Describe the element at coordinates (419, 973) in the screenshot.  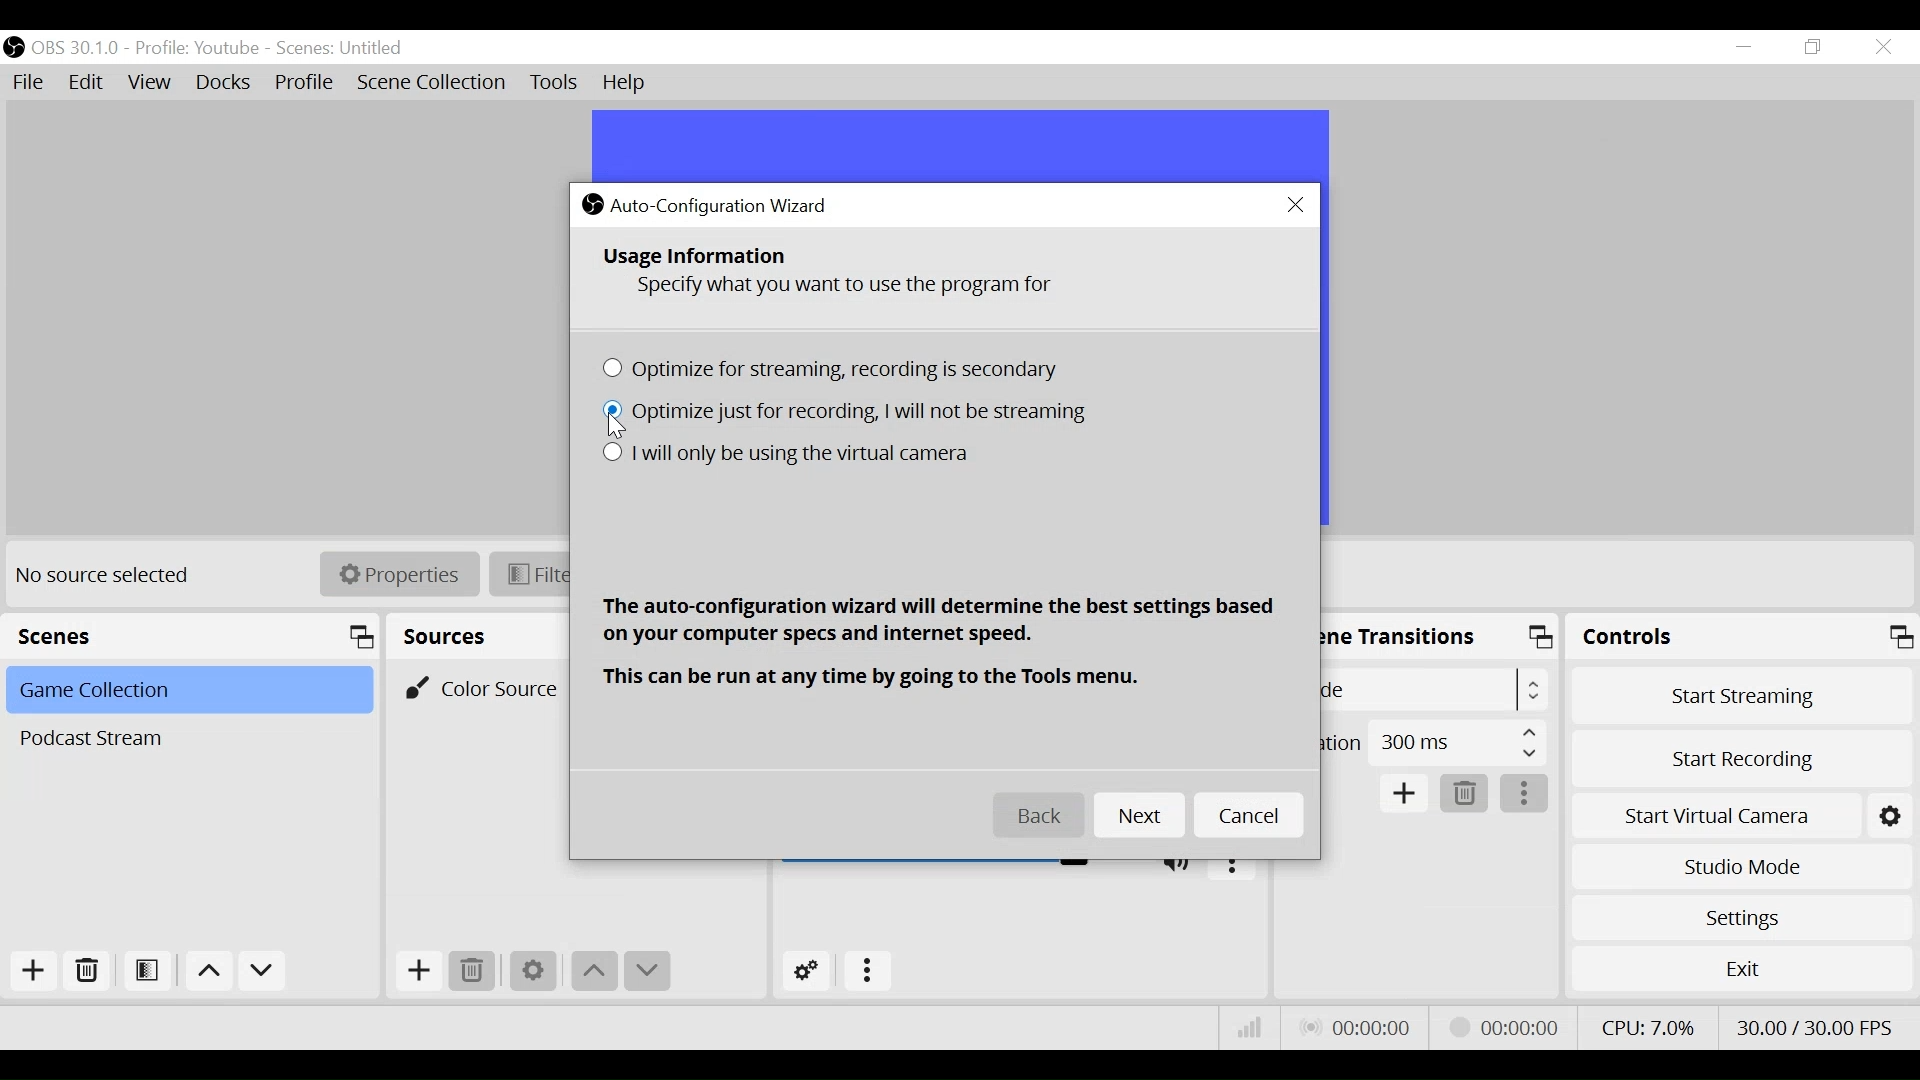
I see `Add ` at that location.